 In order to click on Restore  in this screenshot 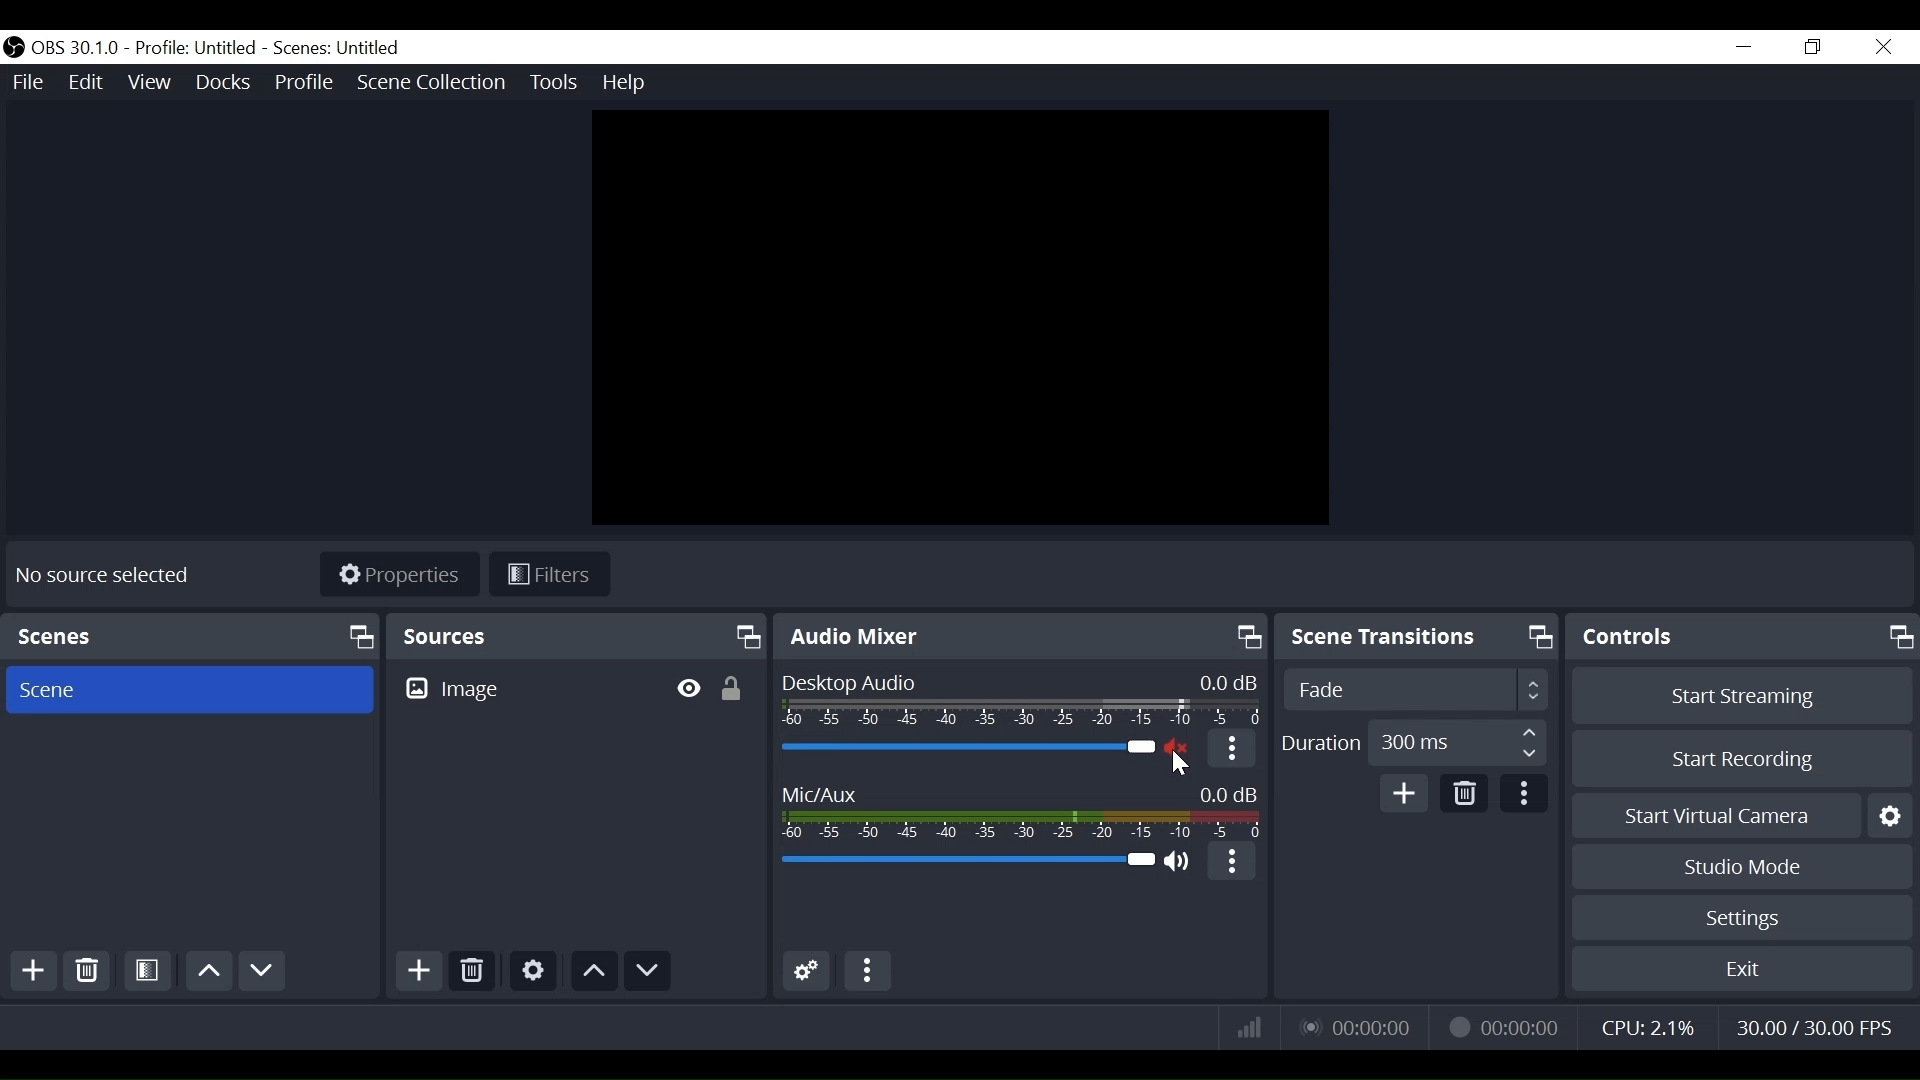, I will do `click(1809, 46)`.